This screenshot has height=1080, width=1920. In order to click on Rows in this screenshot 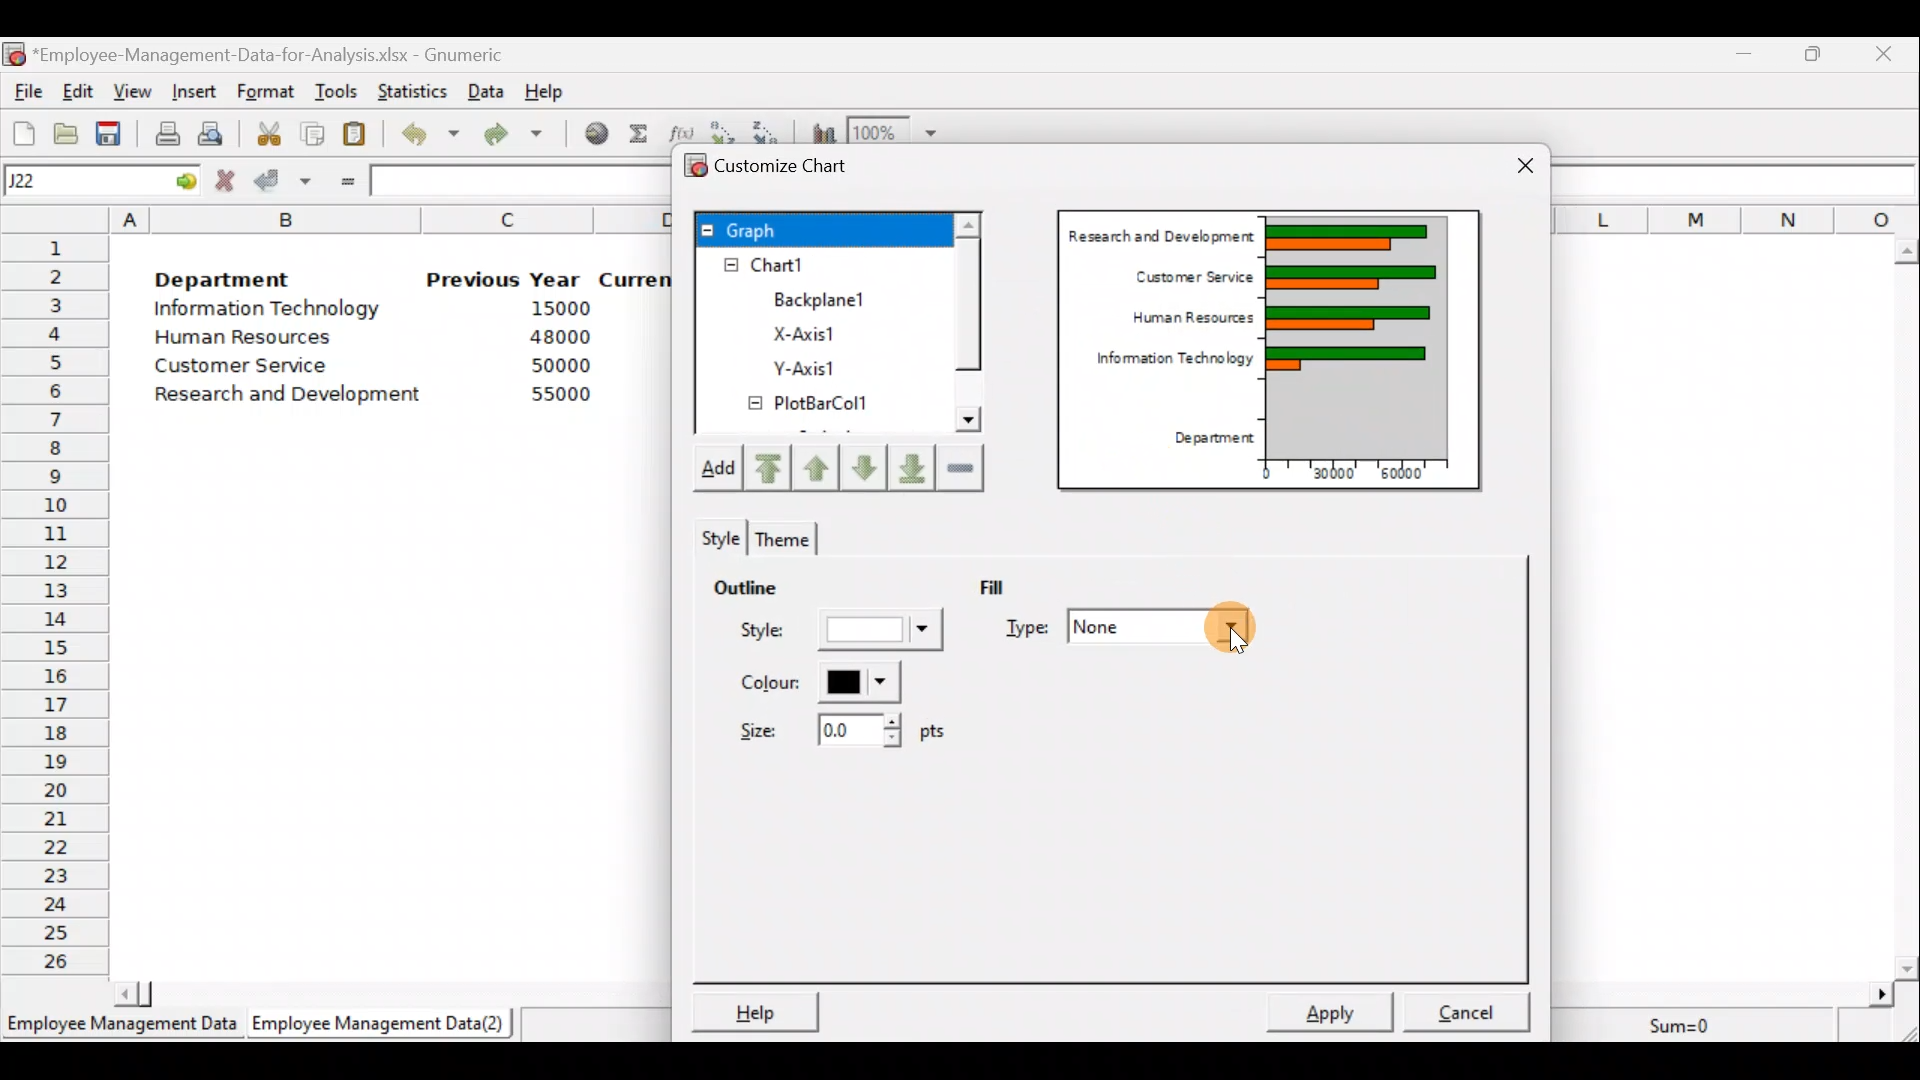, I will do `click(56, 606)`.